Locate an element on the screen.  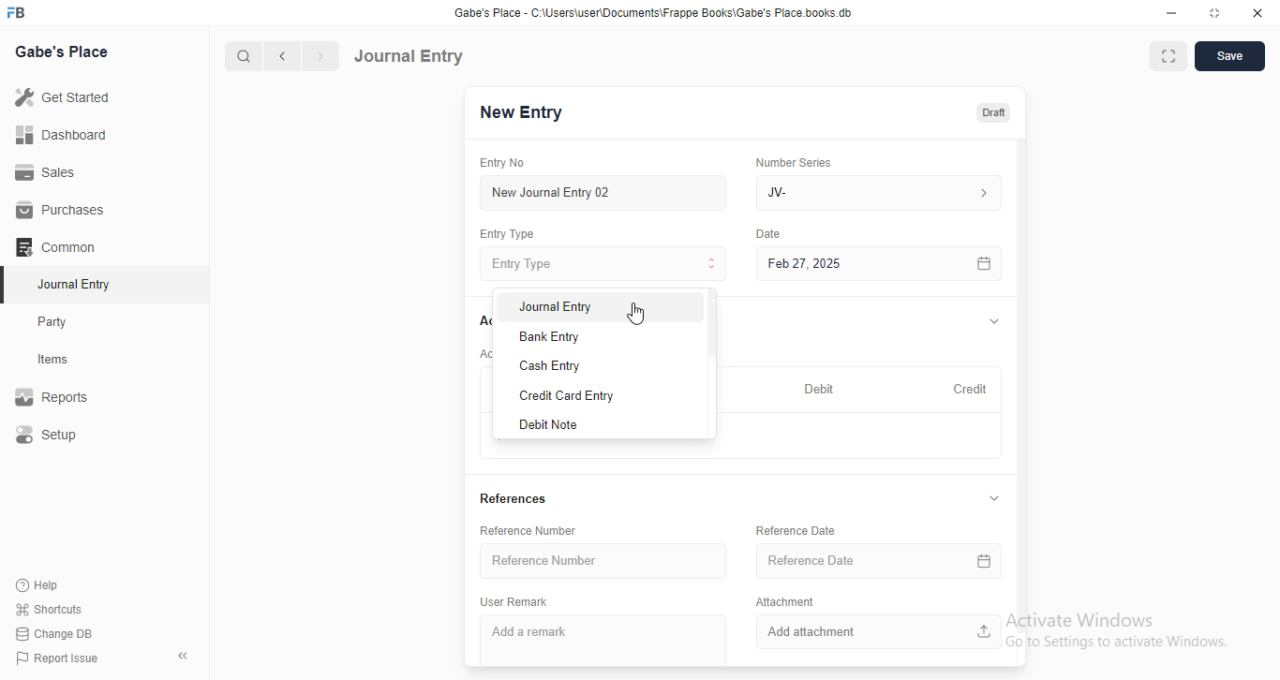
Full screen is located at coordinates (1212, 13).